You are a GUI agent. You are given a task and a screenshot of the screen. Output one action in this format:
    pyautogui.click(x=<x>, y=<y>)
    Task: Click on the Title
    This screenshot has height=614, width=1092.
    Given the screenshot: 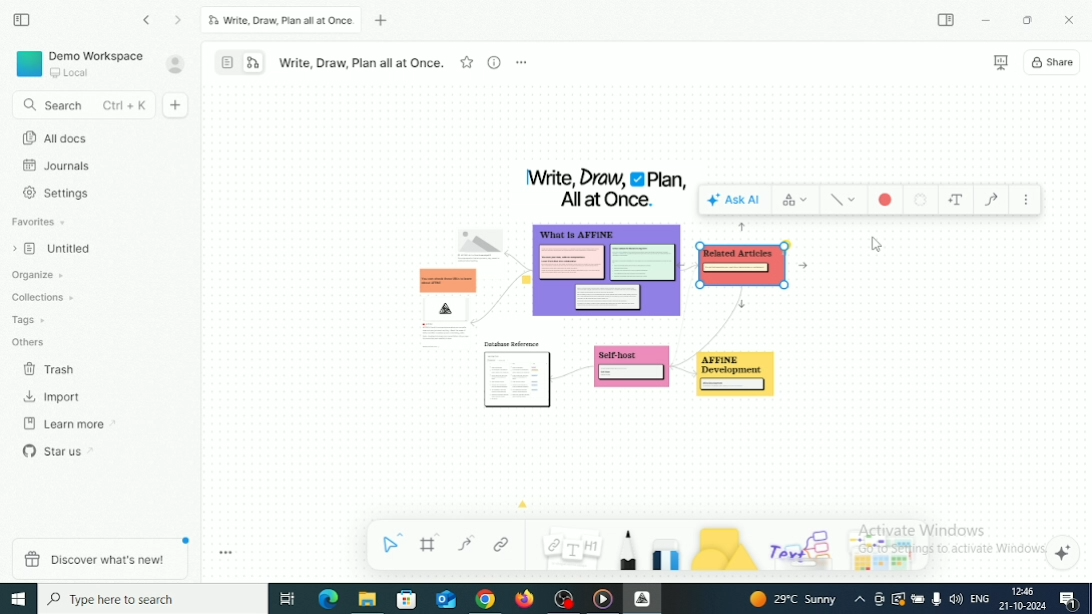 What is the action you would take?
    pyautogui.click(x=606, y=188)
    